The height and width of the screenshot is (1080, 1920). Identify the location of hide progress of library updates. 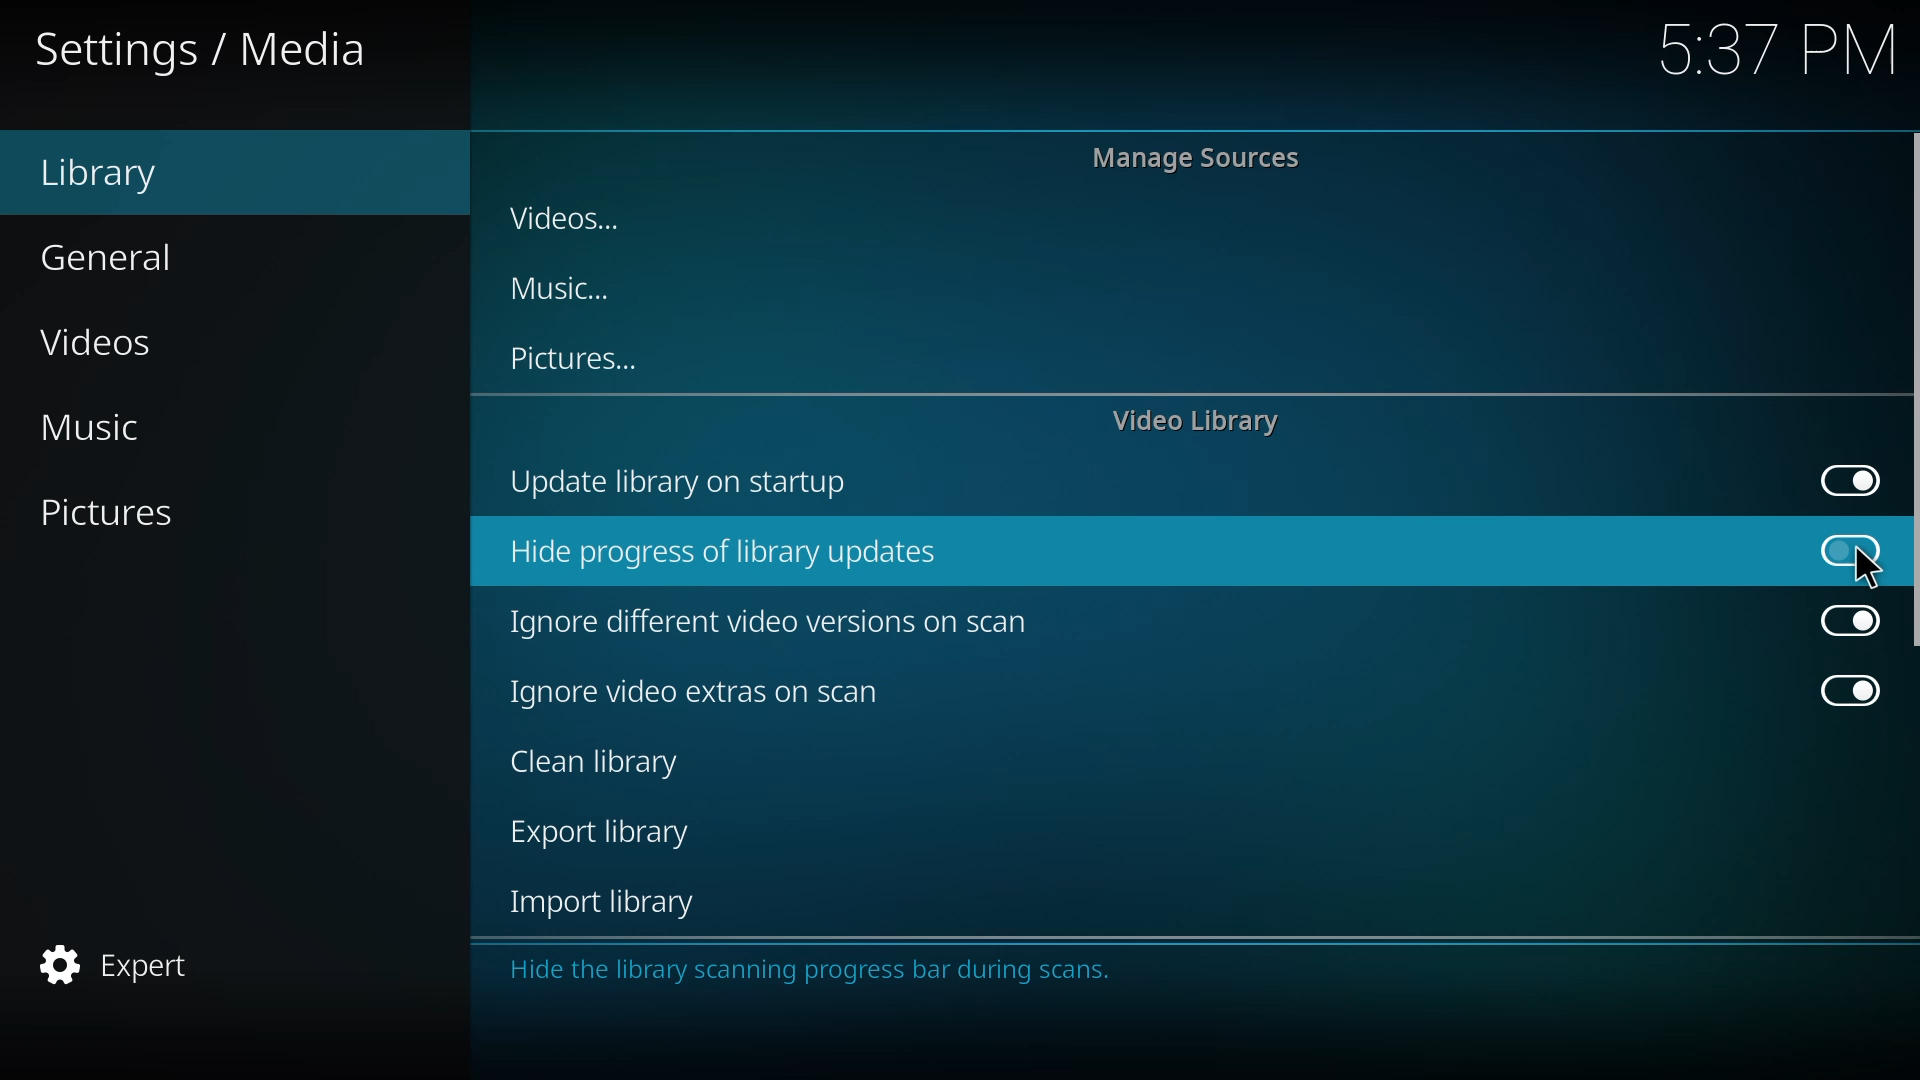
(738, 555).